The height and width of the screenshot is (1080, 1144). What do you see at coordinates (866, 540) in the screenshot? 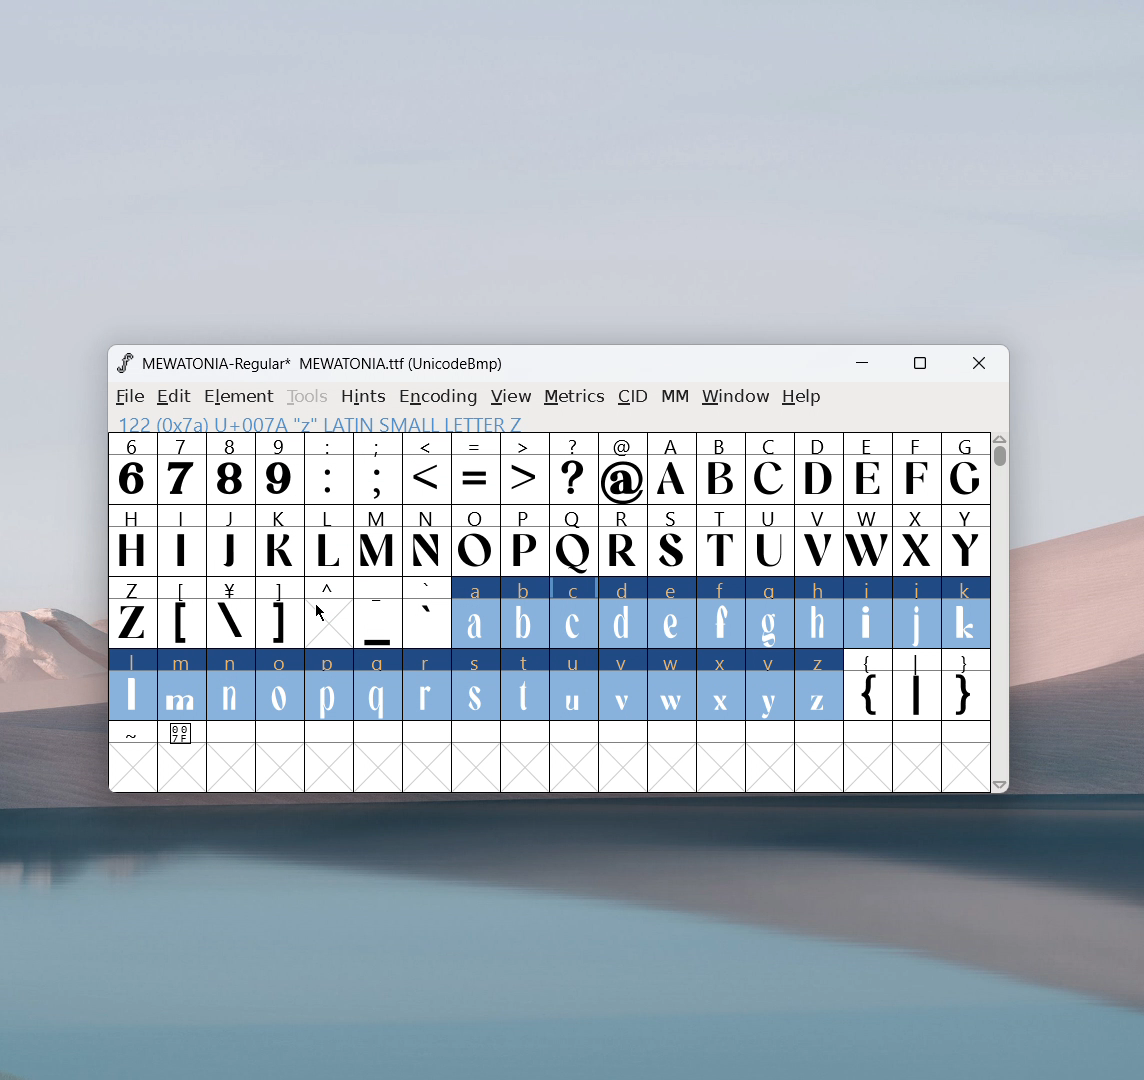
I see `W` at bounding box center [866, 540].